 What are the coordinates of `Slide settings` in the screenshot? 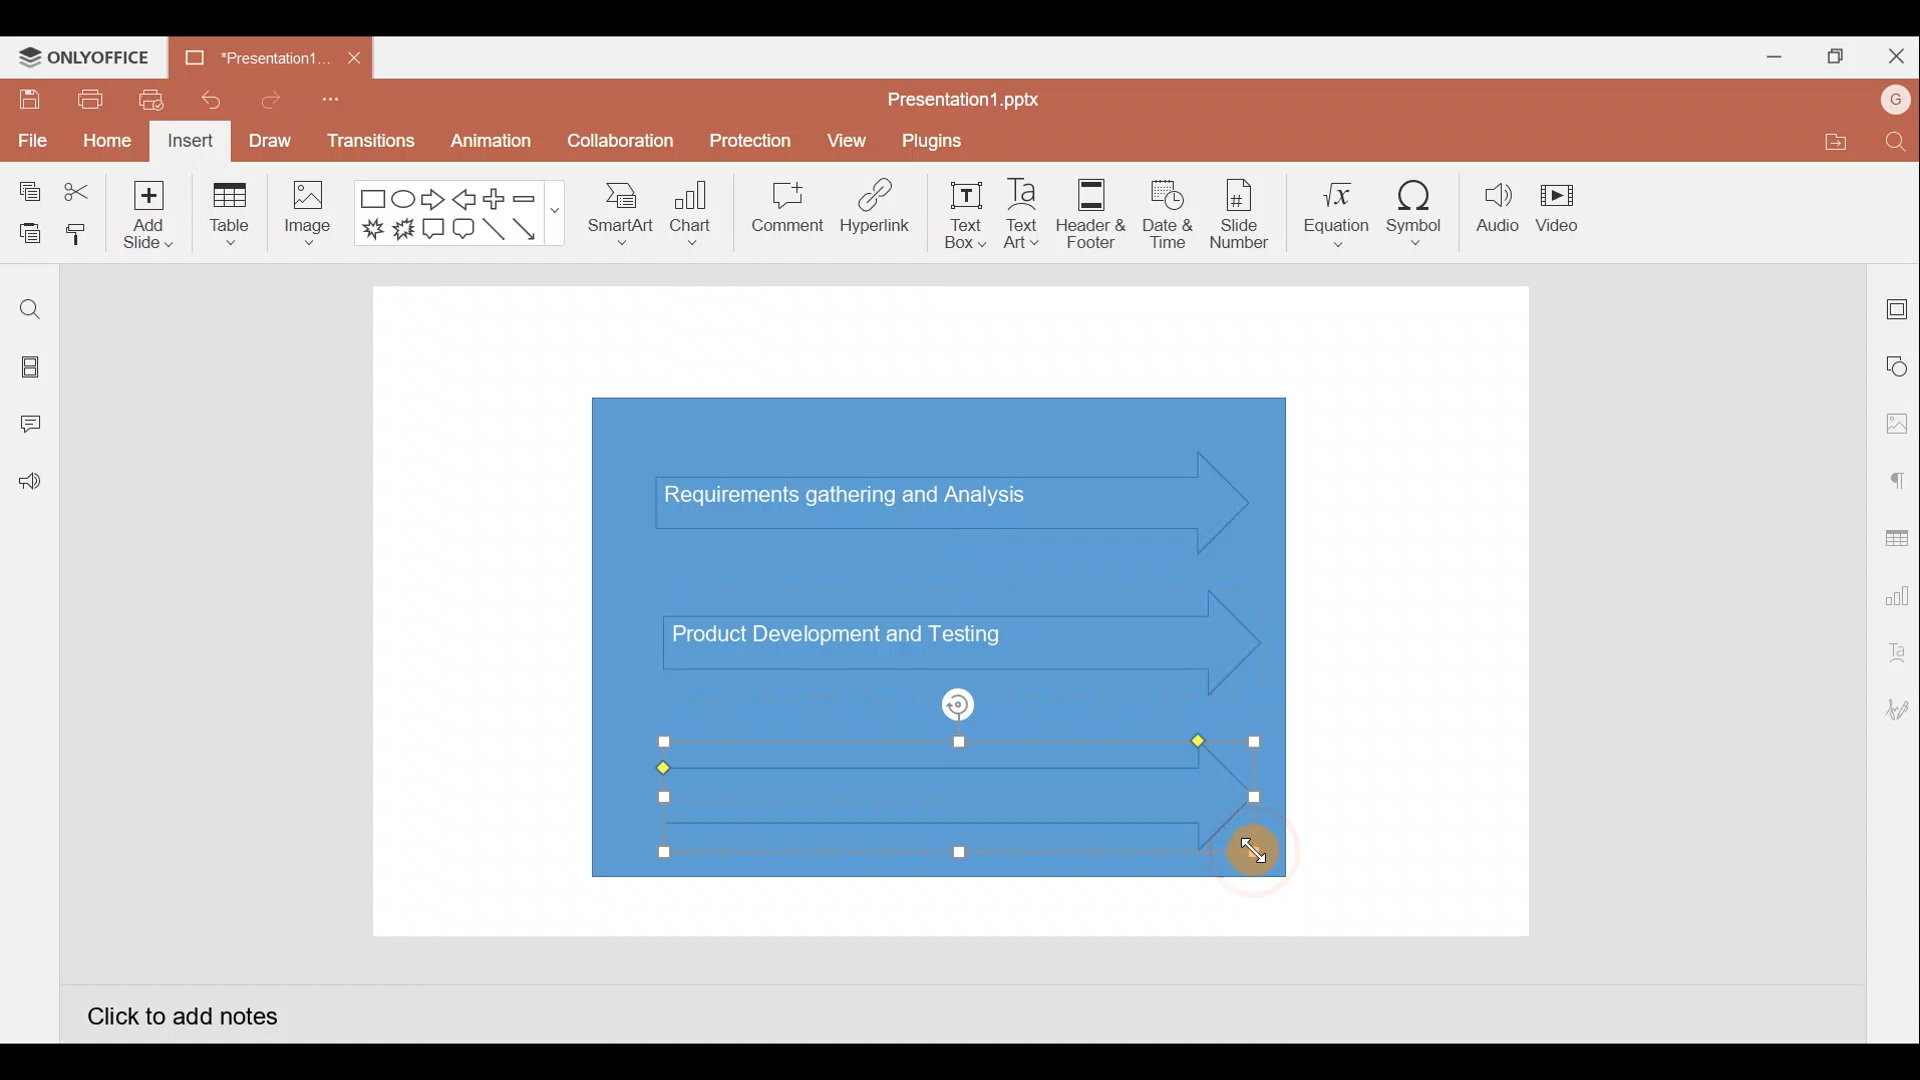 It's located at (1898, 305).